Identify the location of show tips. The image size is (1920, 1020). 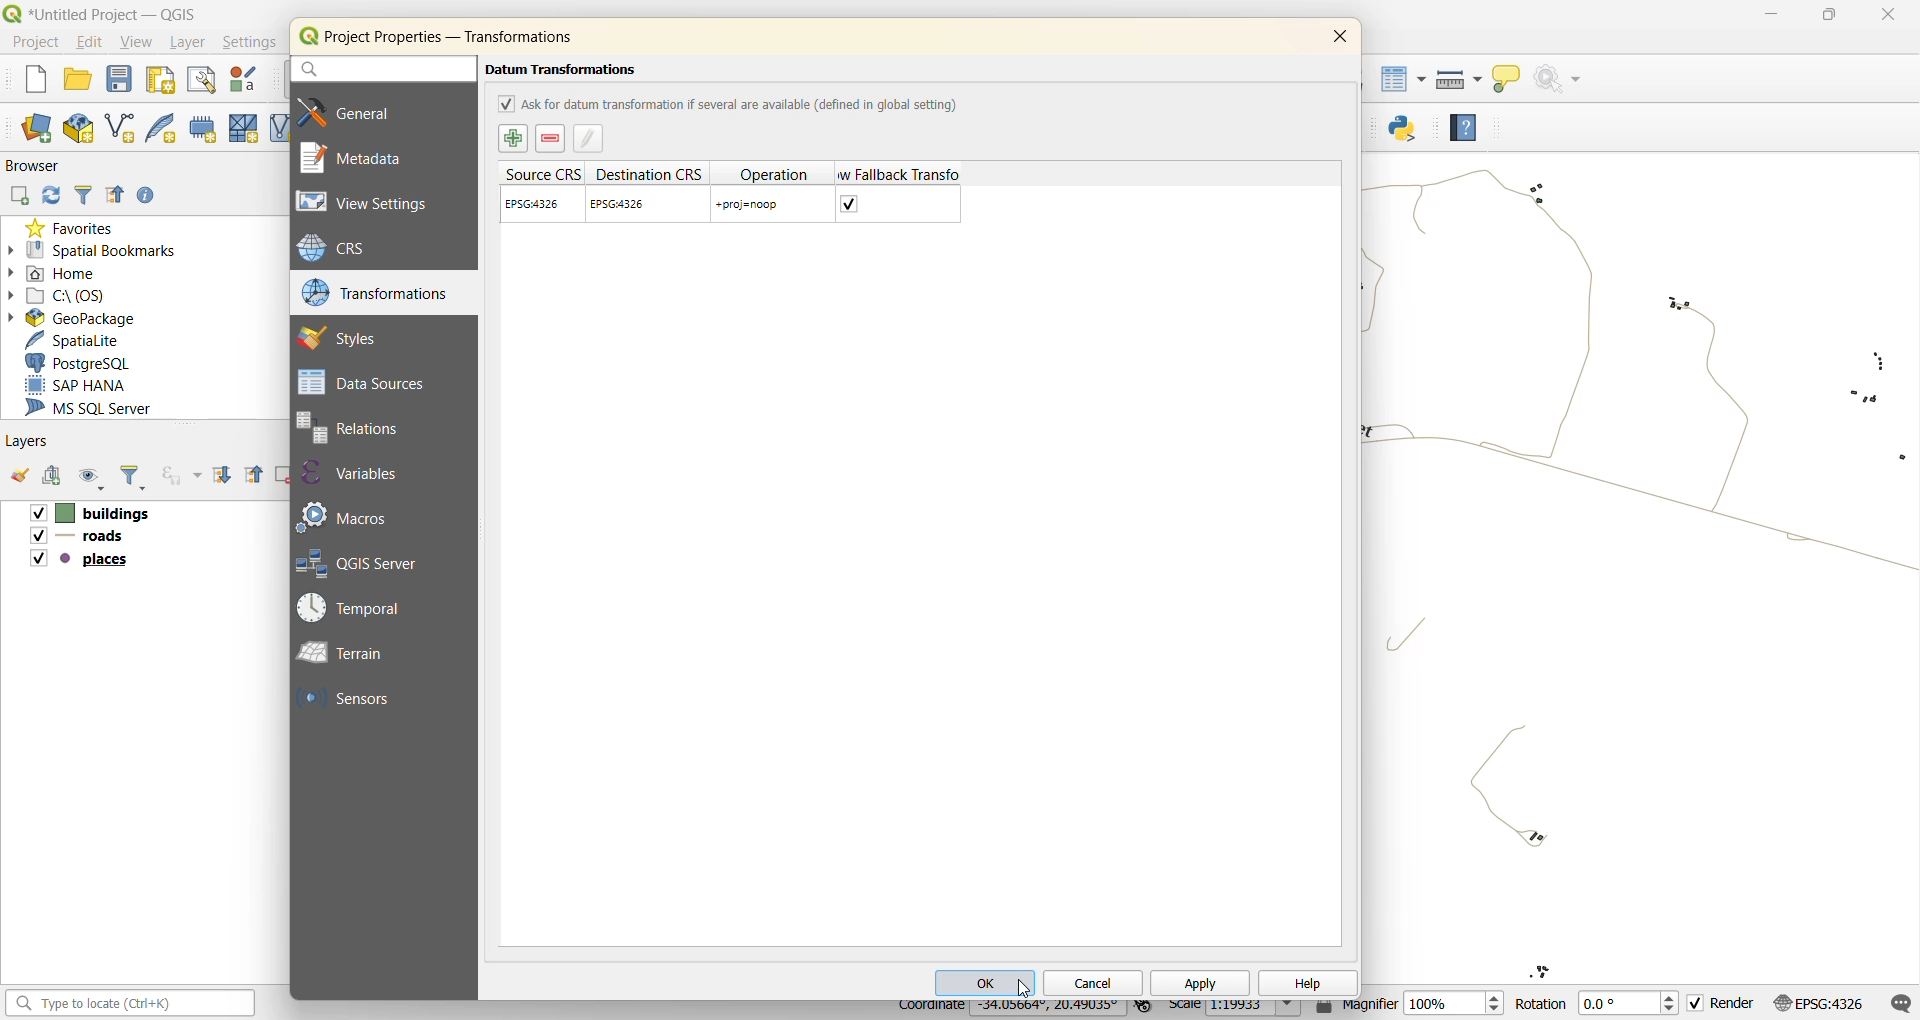
(1506, 81).